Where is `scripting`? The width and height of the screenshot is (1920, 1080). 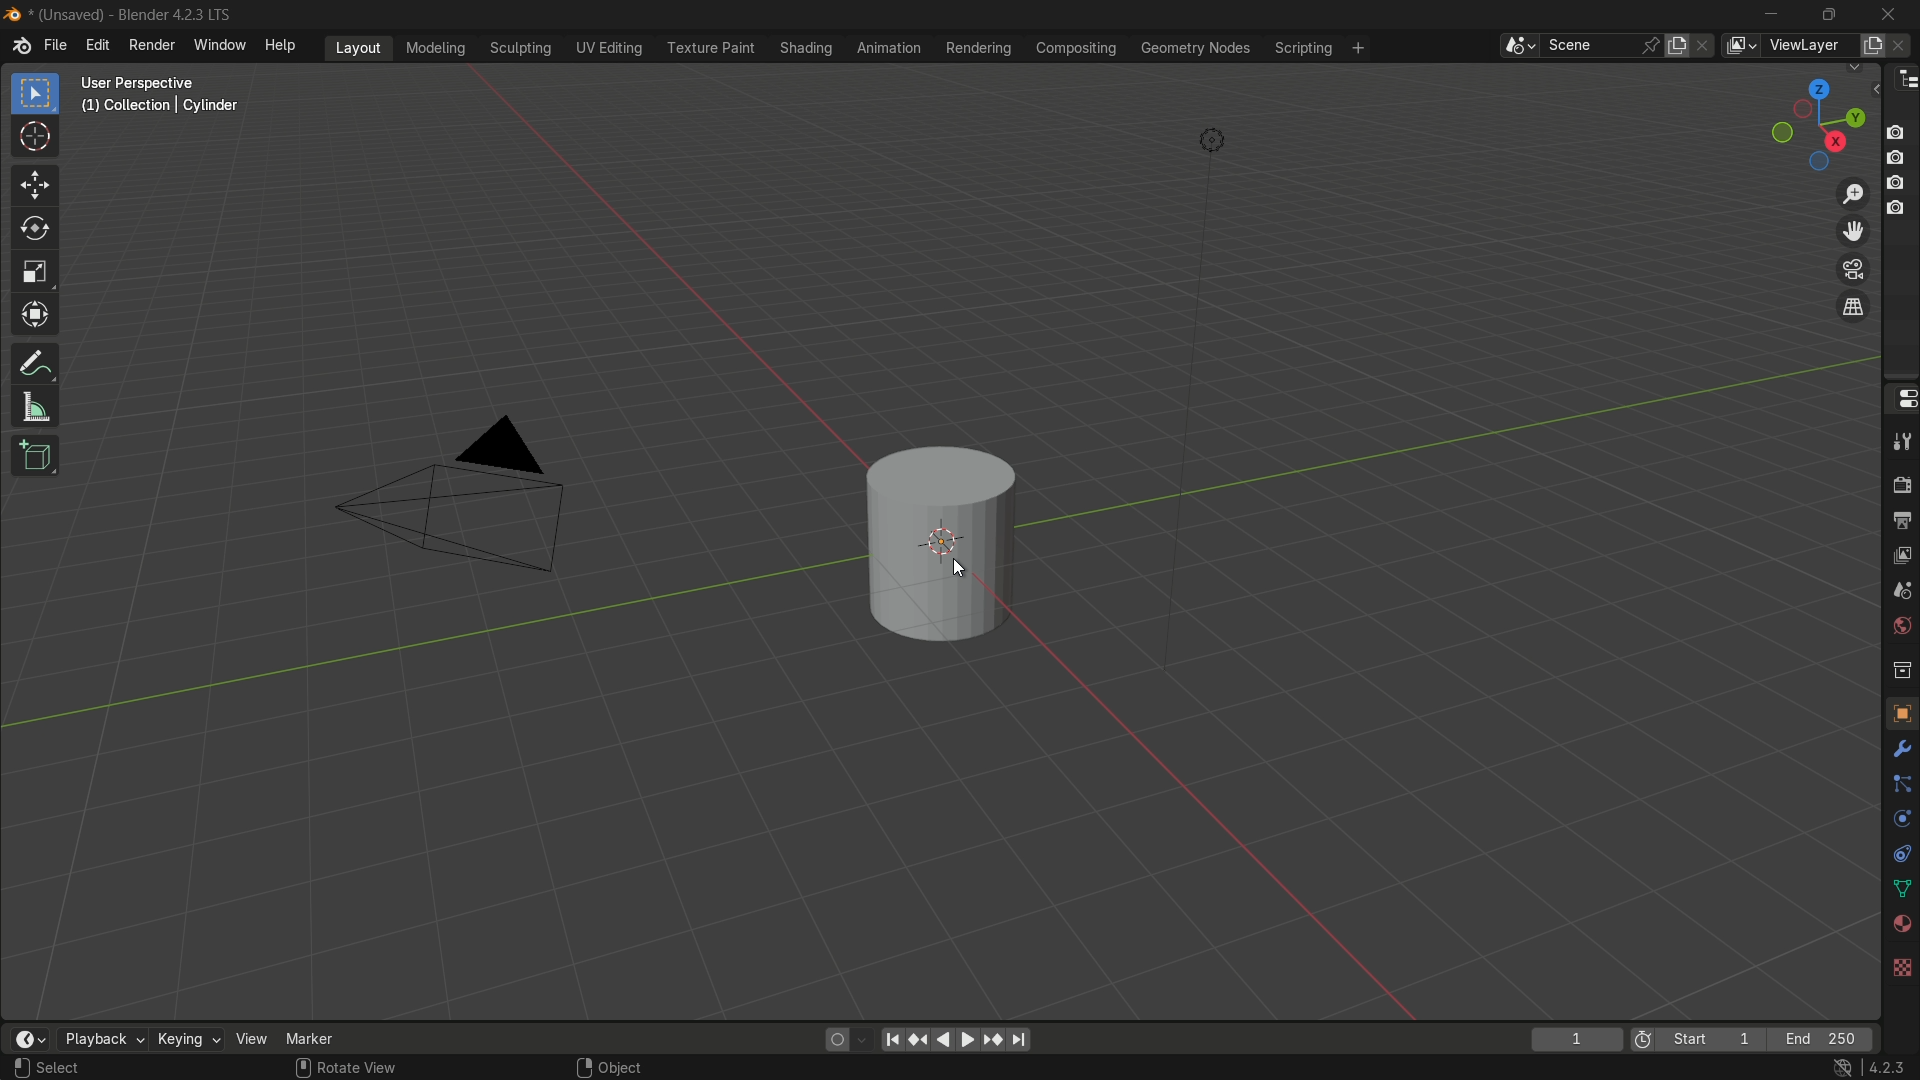 scripting is located at coordinates (1304, 47).